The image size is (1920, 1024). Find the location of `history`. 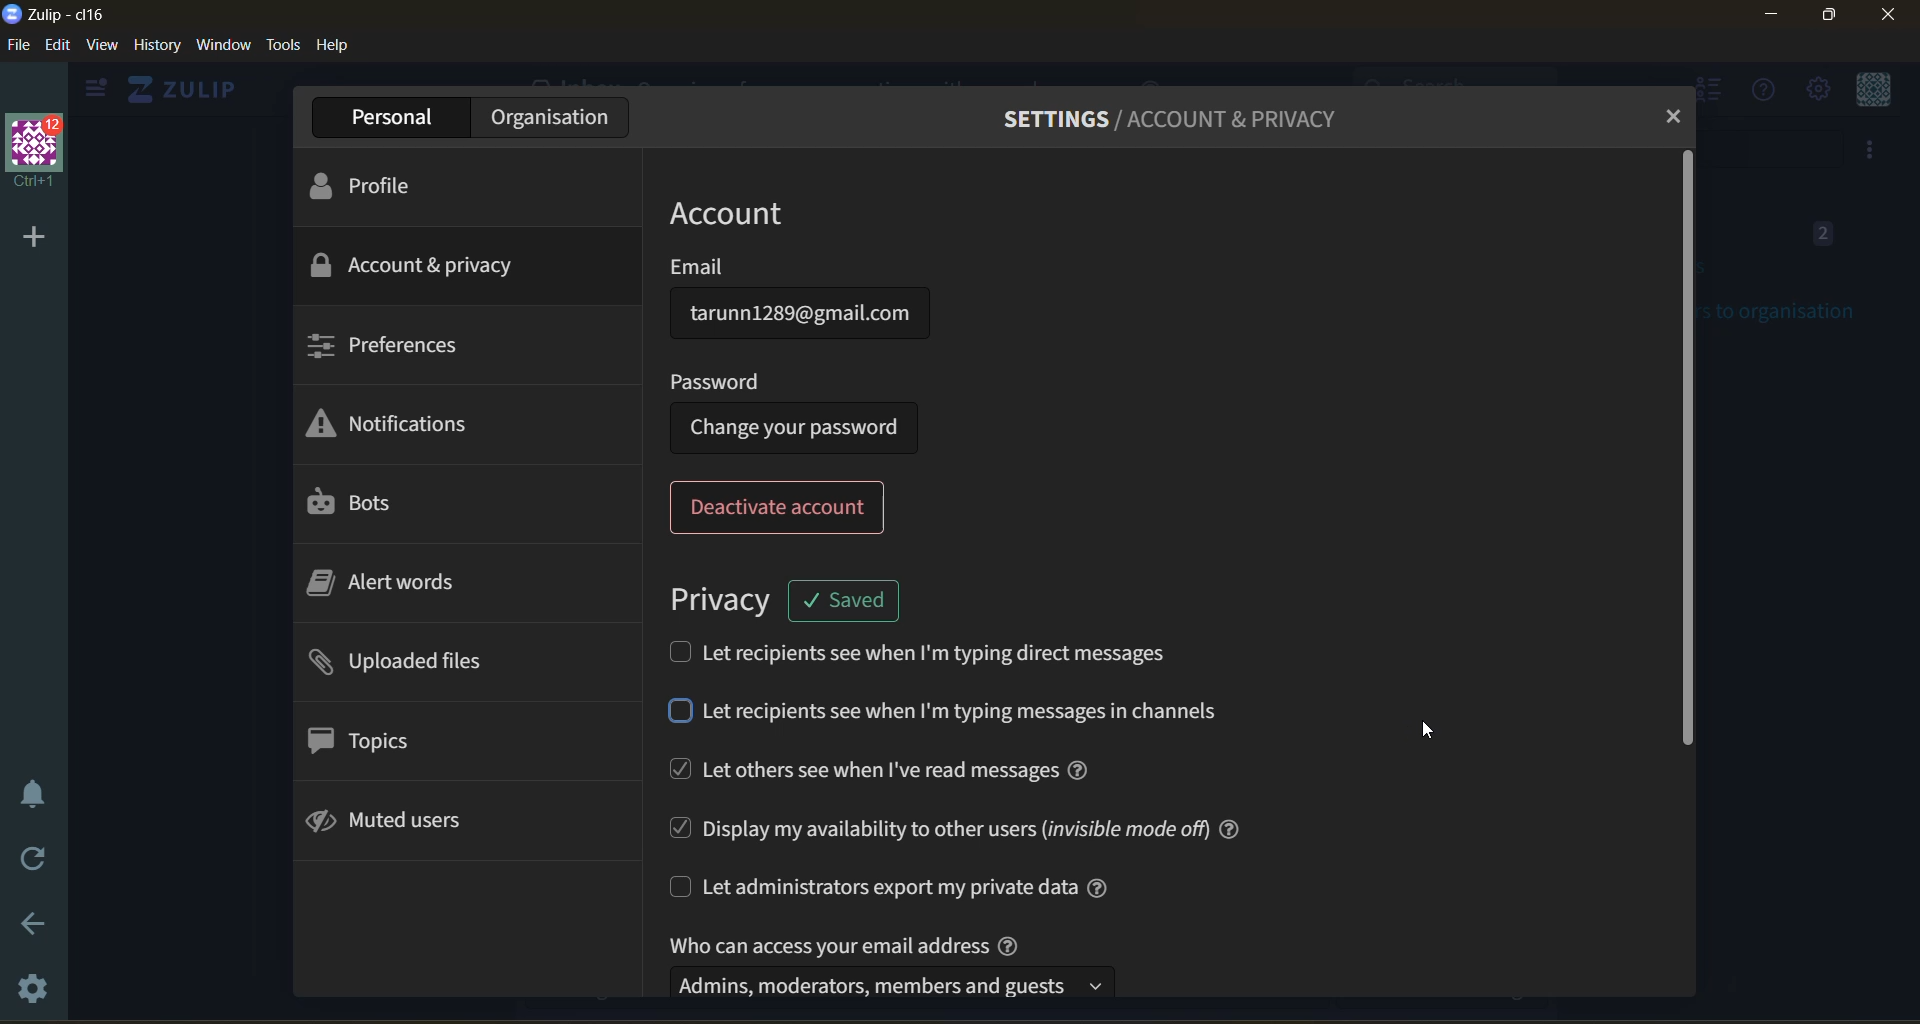

history is located at coordinates (157, 48).